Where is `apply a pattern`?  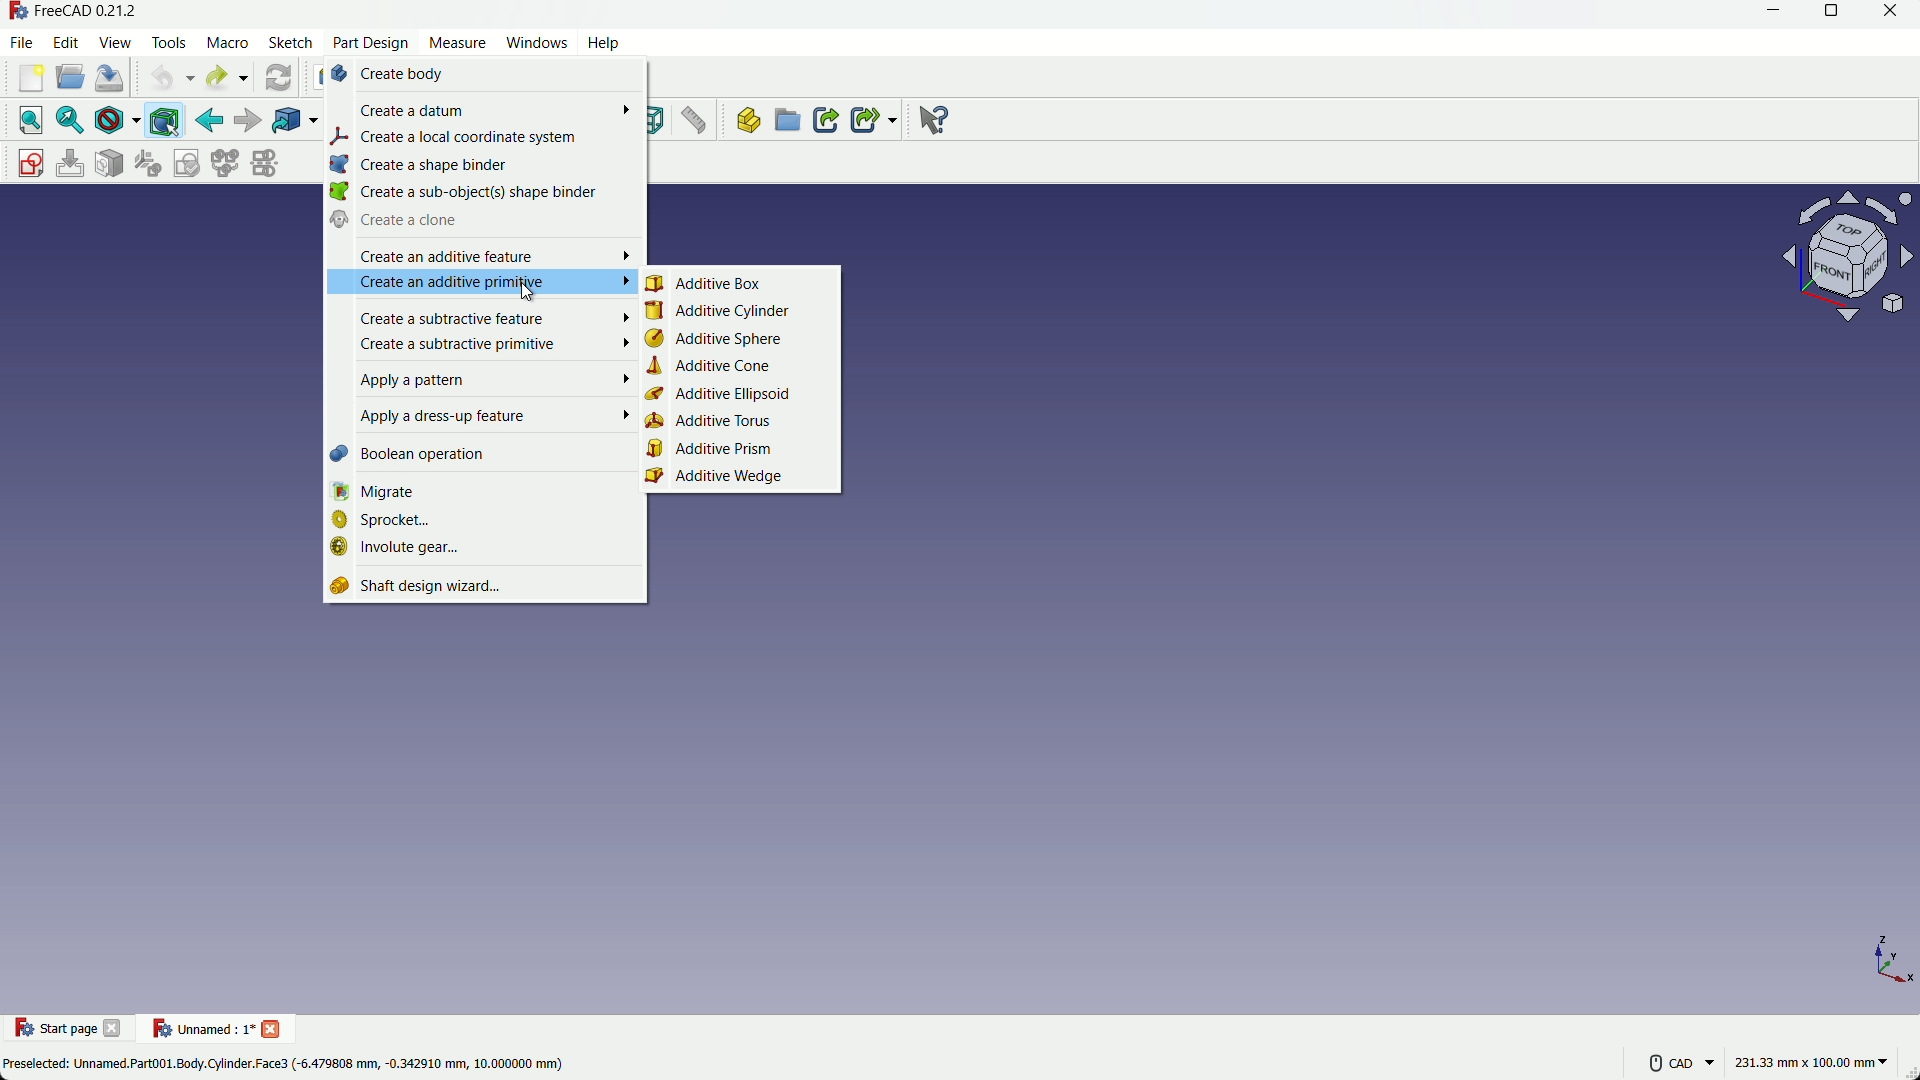 apply a pattern is located at coordinates (479, 383).